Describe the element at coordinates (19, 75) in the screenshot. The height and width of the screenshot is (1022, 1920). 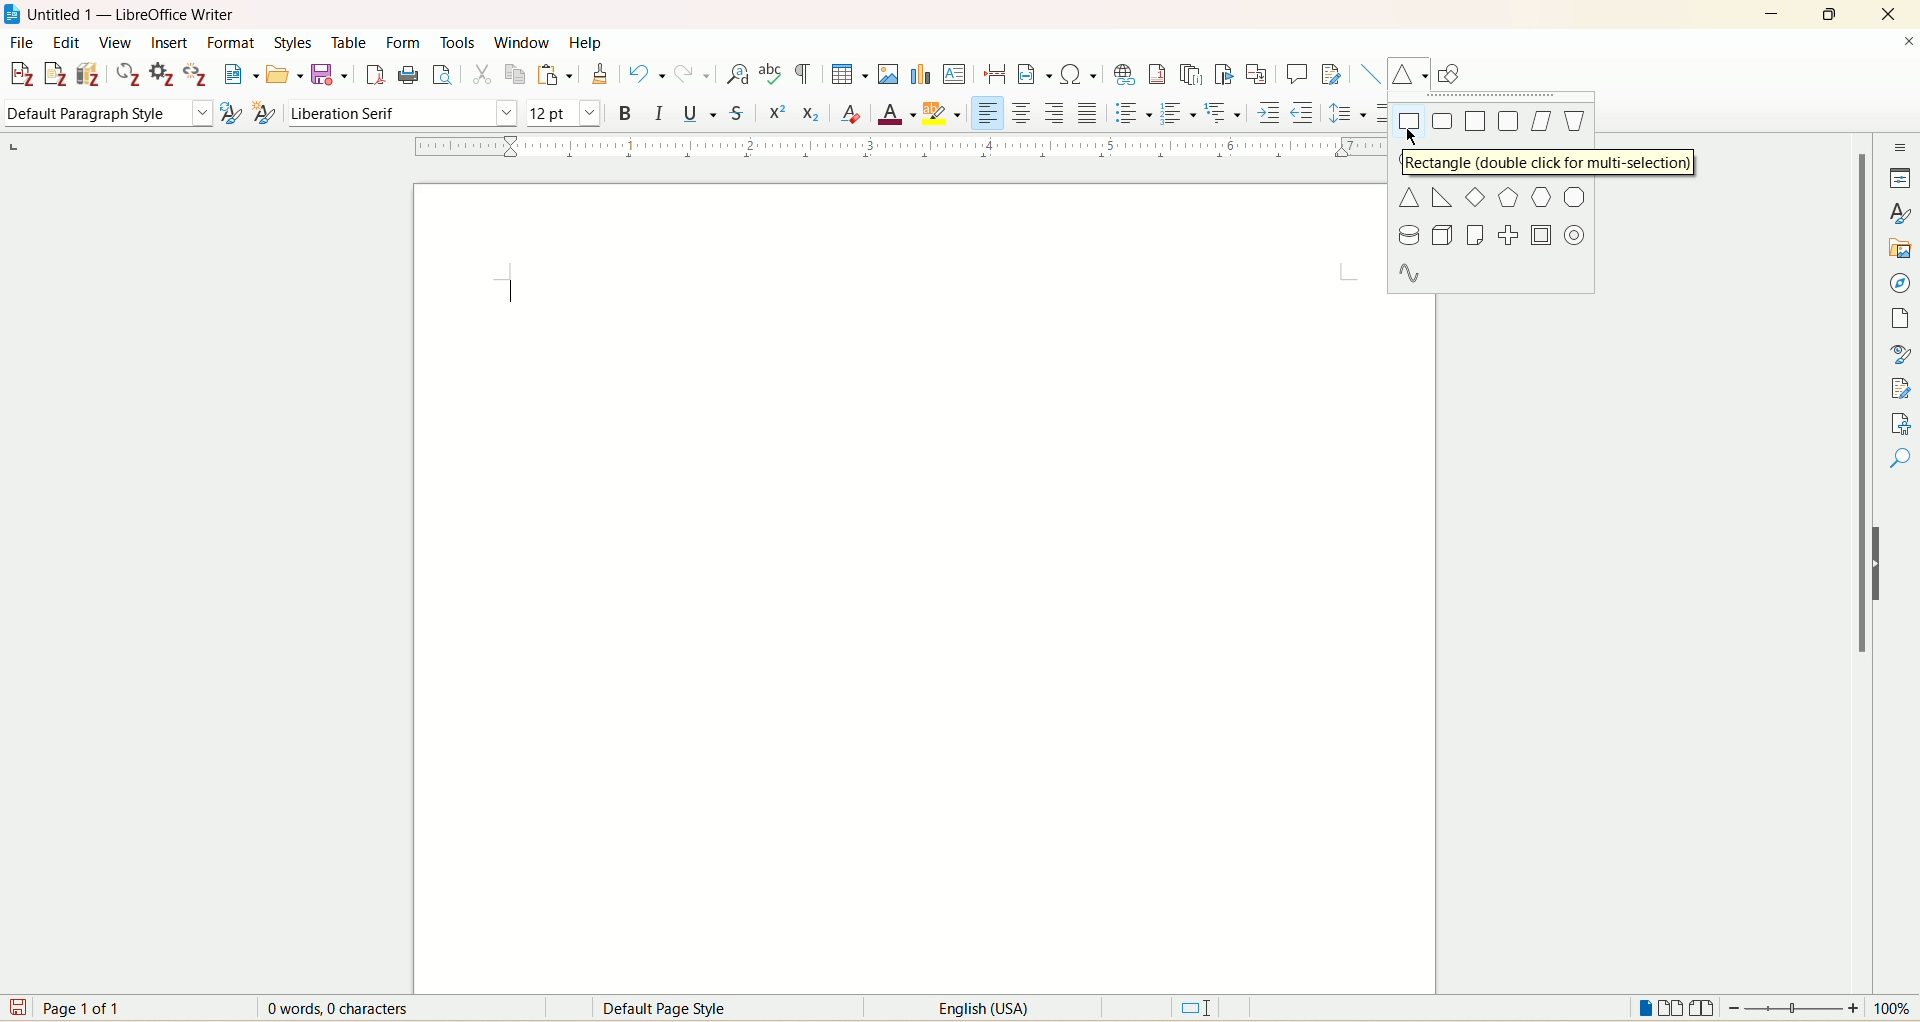
I see `add citation` at that location.